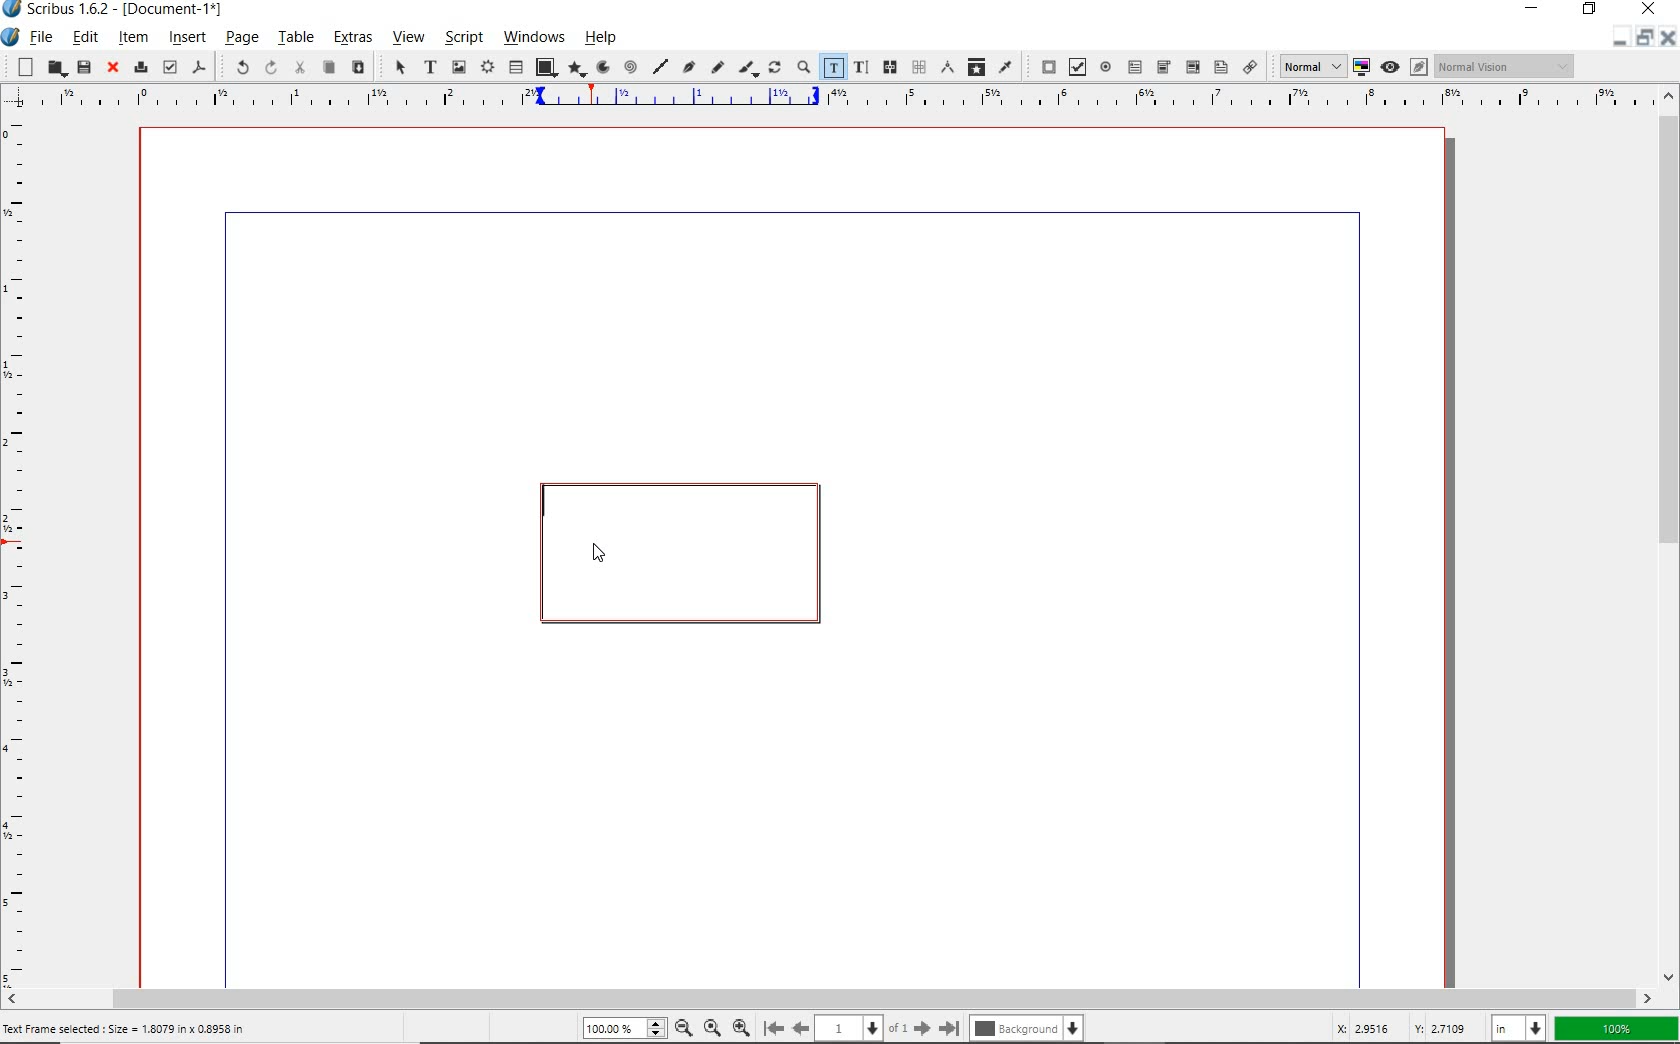 The image size is (1680, 1044). What do you see at coordinates (688, 66) in the screenshot?
I see `Bezier curve` at bounding box center [688, 66].